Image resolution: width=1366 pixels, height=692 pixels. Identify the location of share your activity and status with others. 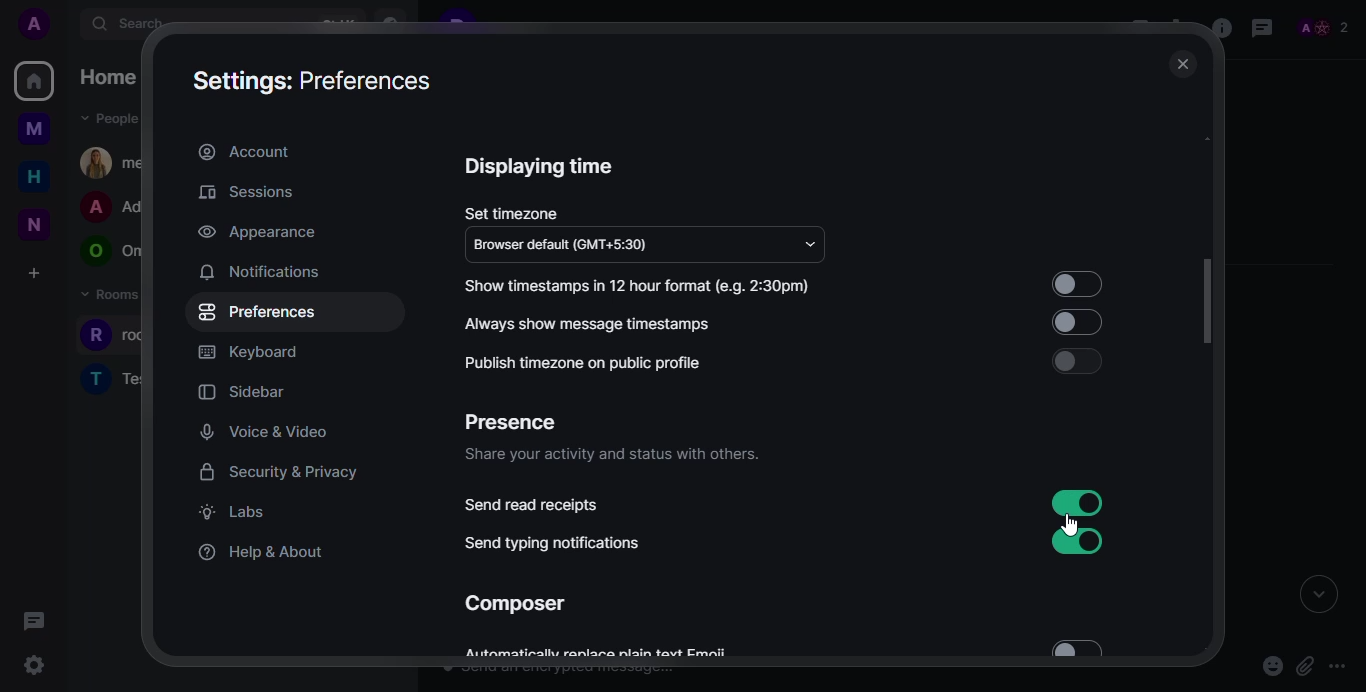
(610, 454).